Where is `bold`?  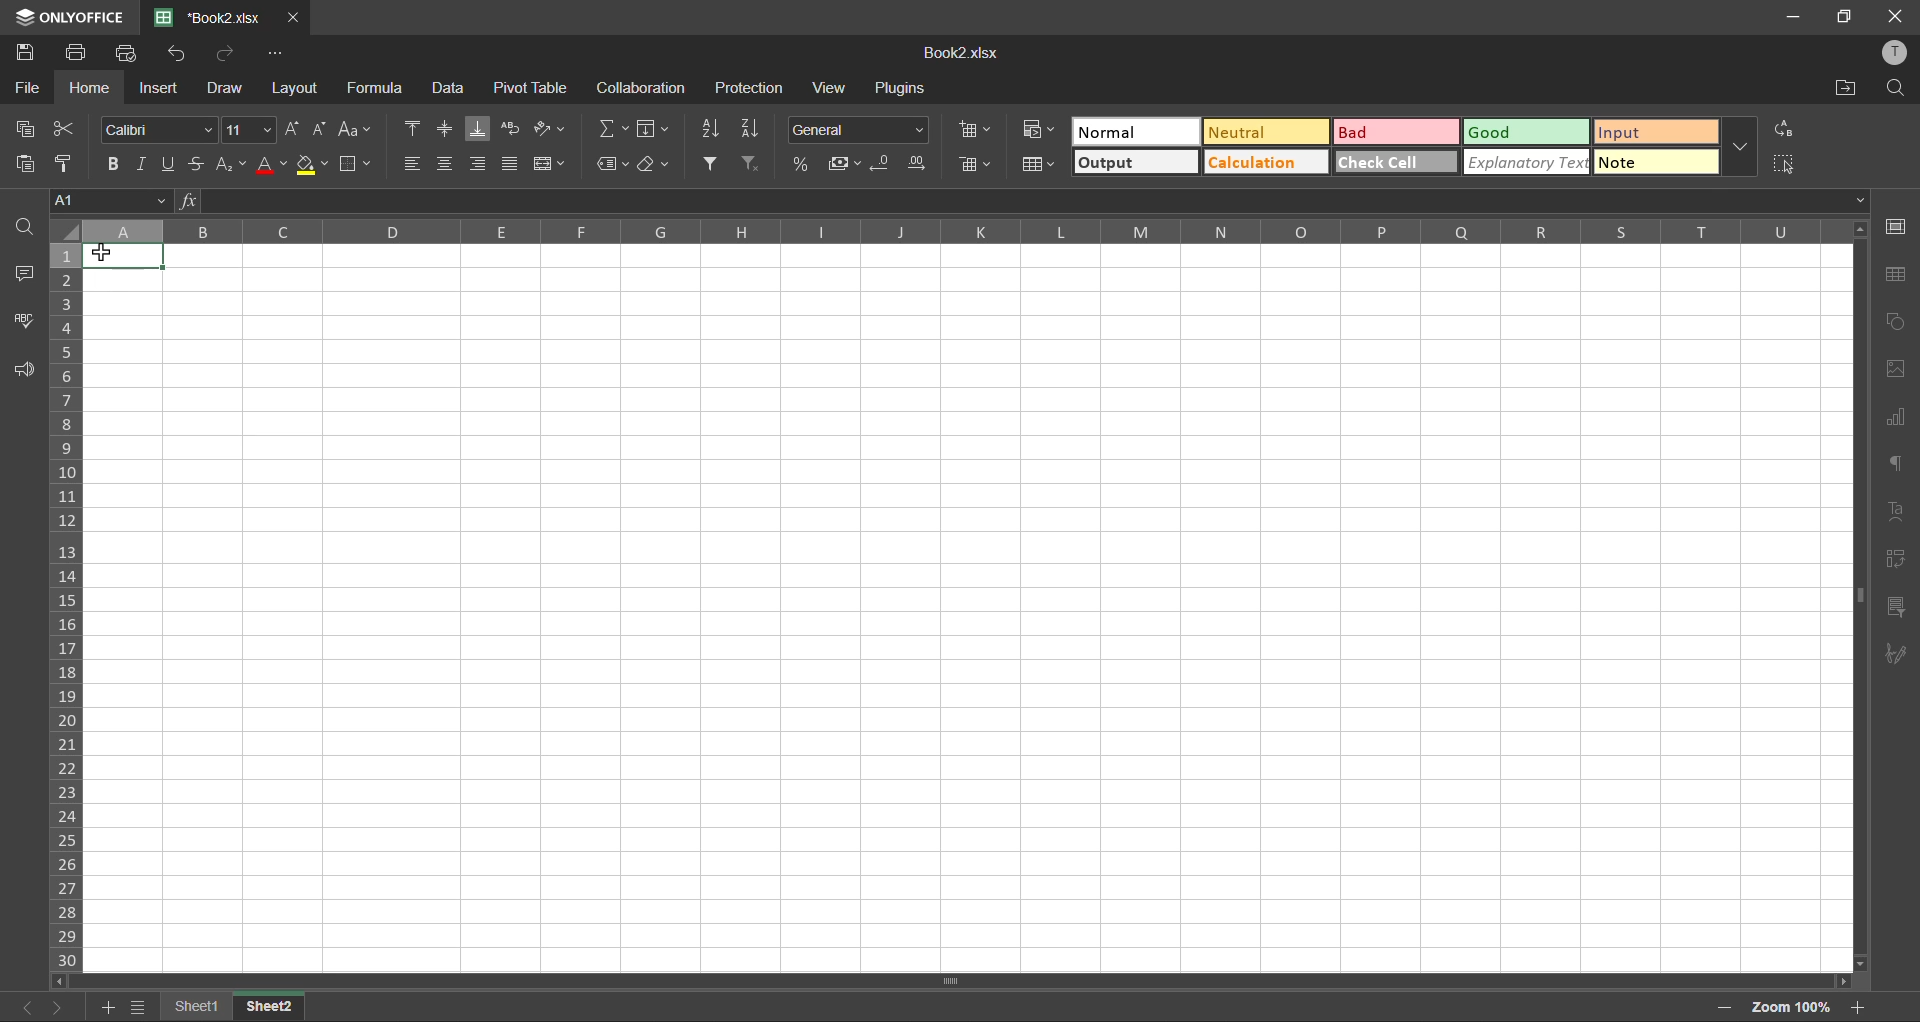 bold is located at coordinates (116, 163).